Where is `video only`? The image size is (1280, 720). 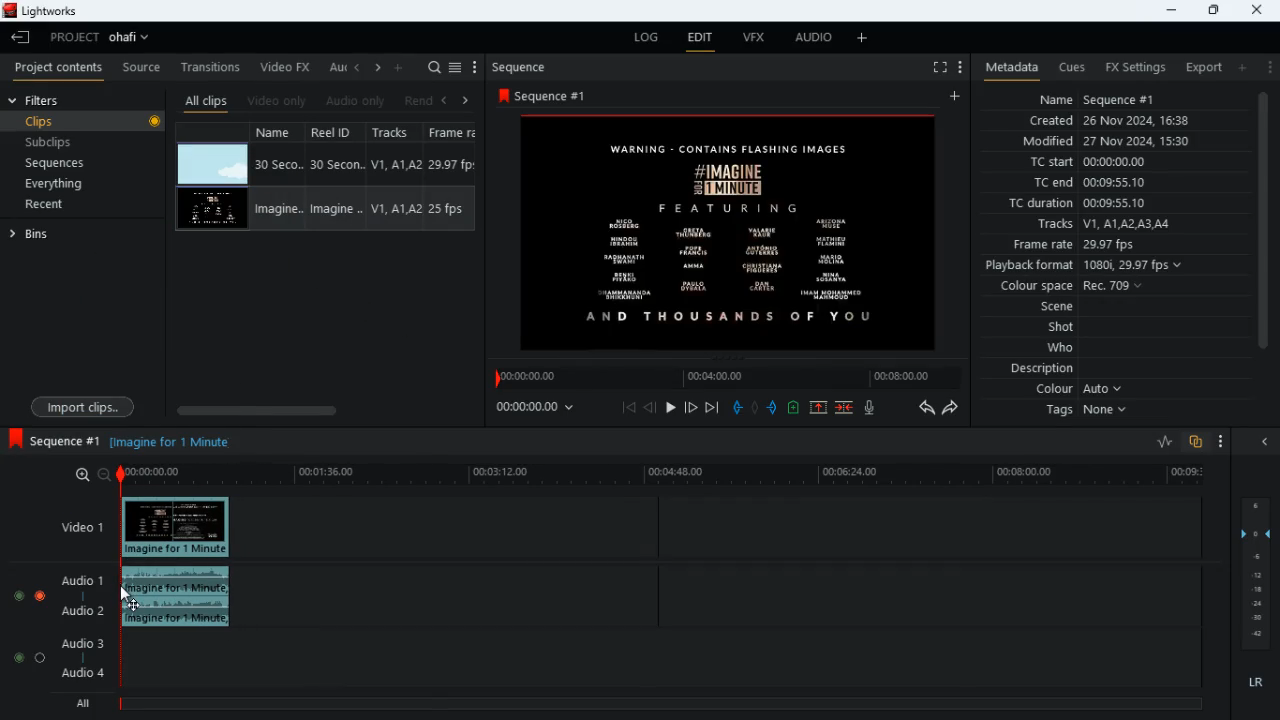 video only is located at coordinates (278, 101).